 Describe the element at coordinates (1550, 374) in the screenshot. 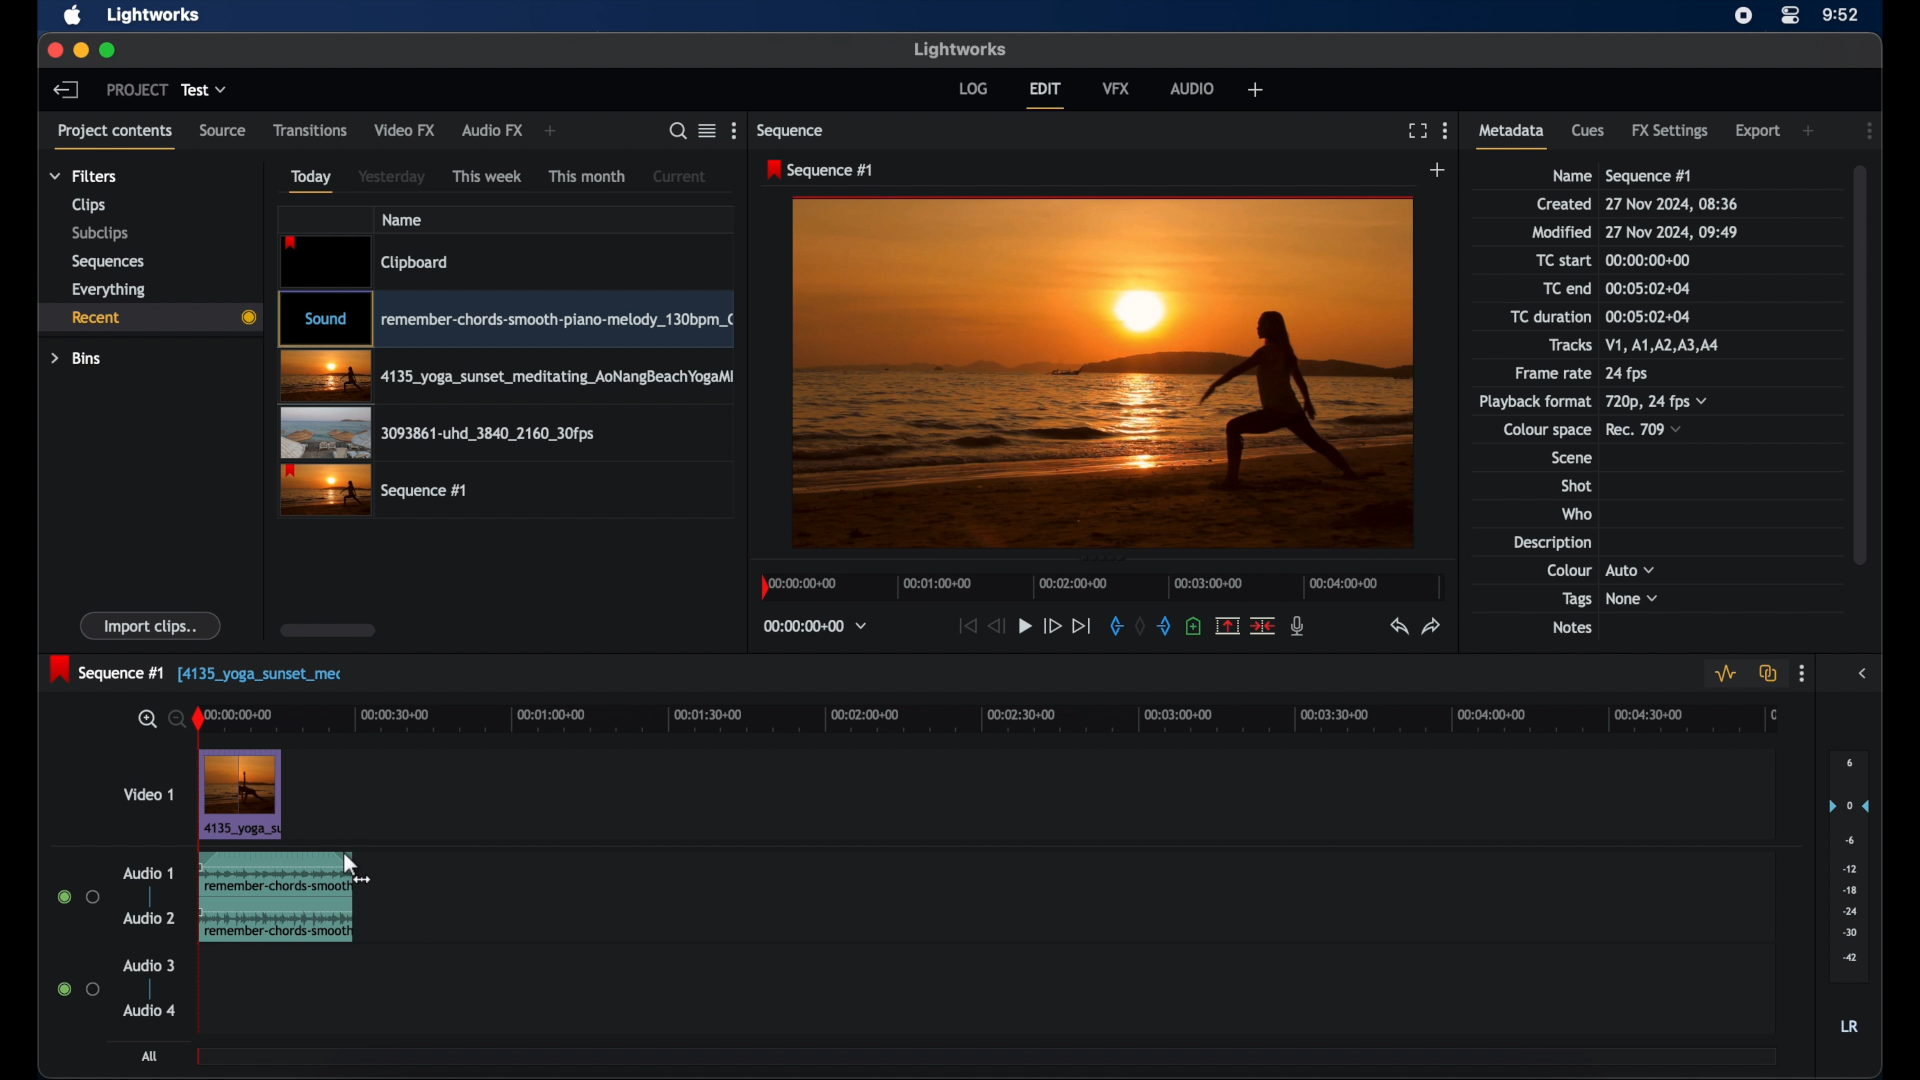

I see `frame rate` at that location.